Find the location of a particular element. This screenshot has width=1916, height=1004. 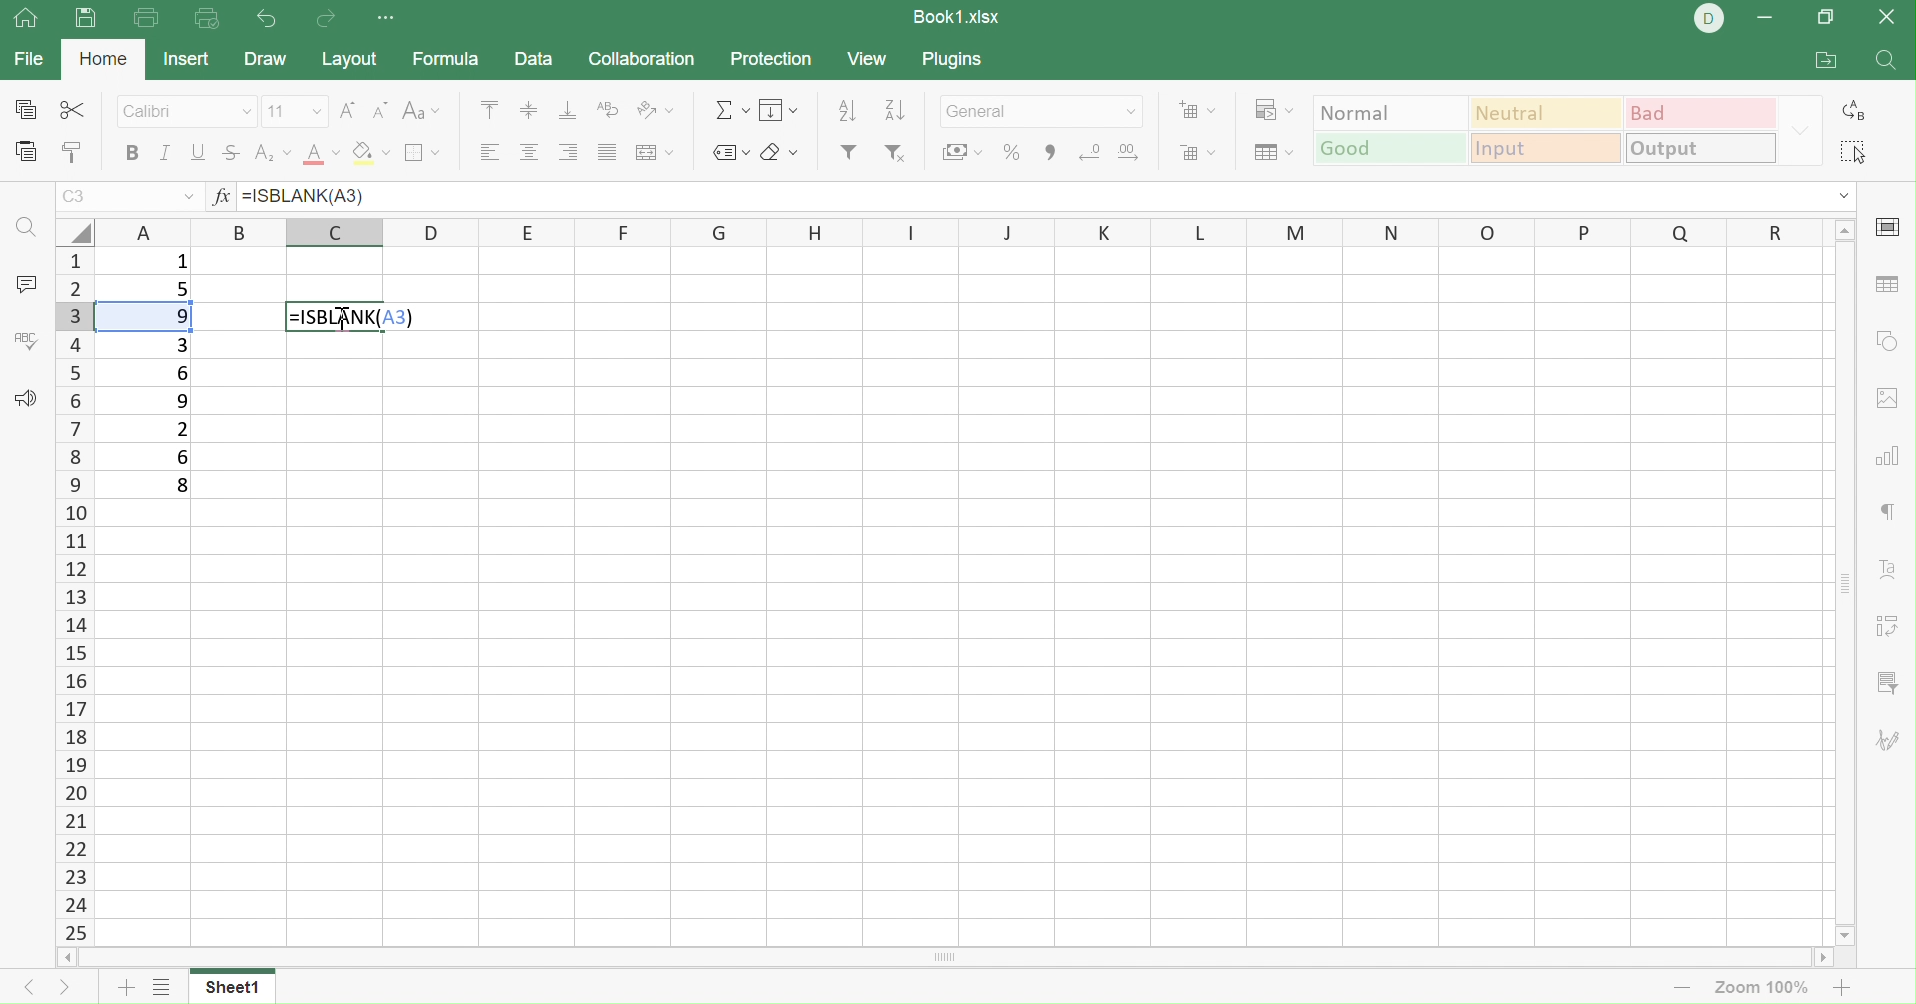

Customize Quick Access Toolbar is located at coordinates (388, 20).